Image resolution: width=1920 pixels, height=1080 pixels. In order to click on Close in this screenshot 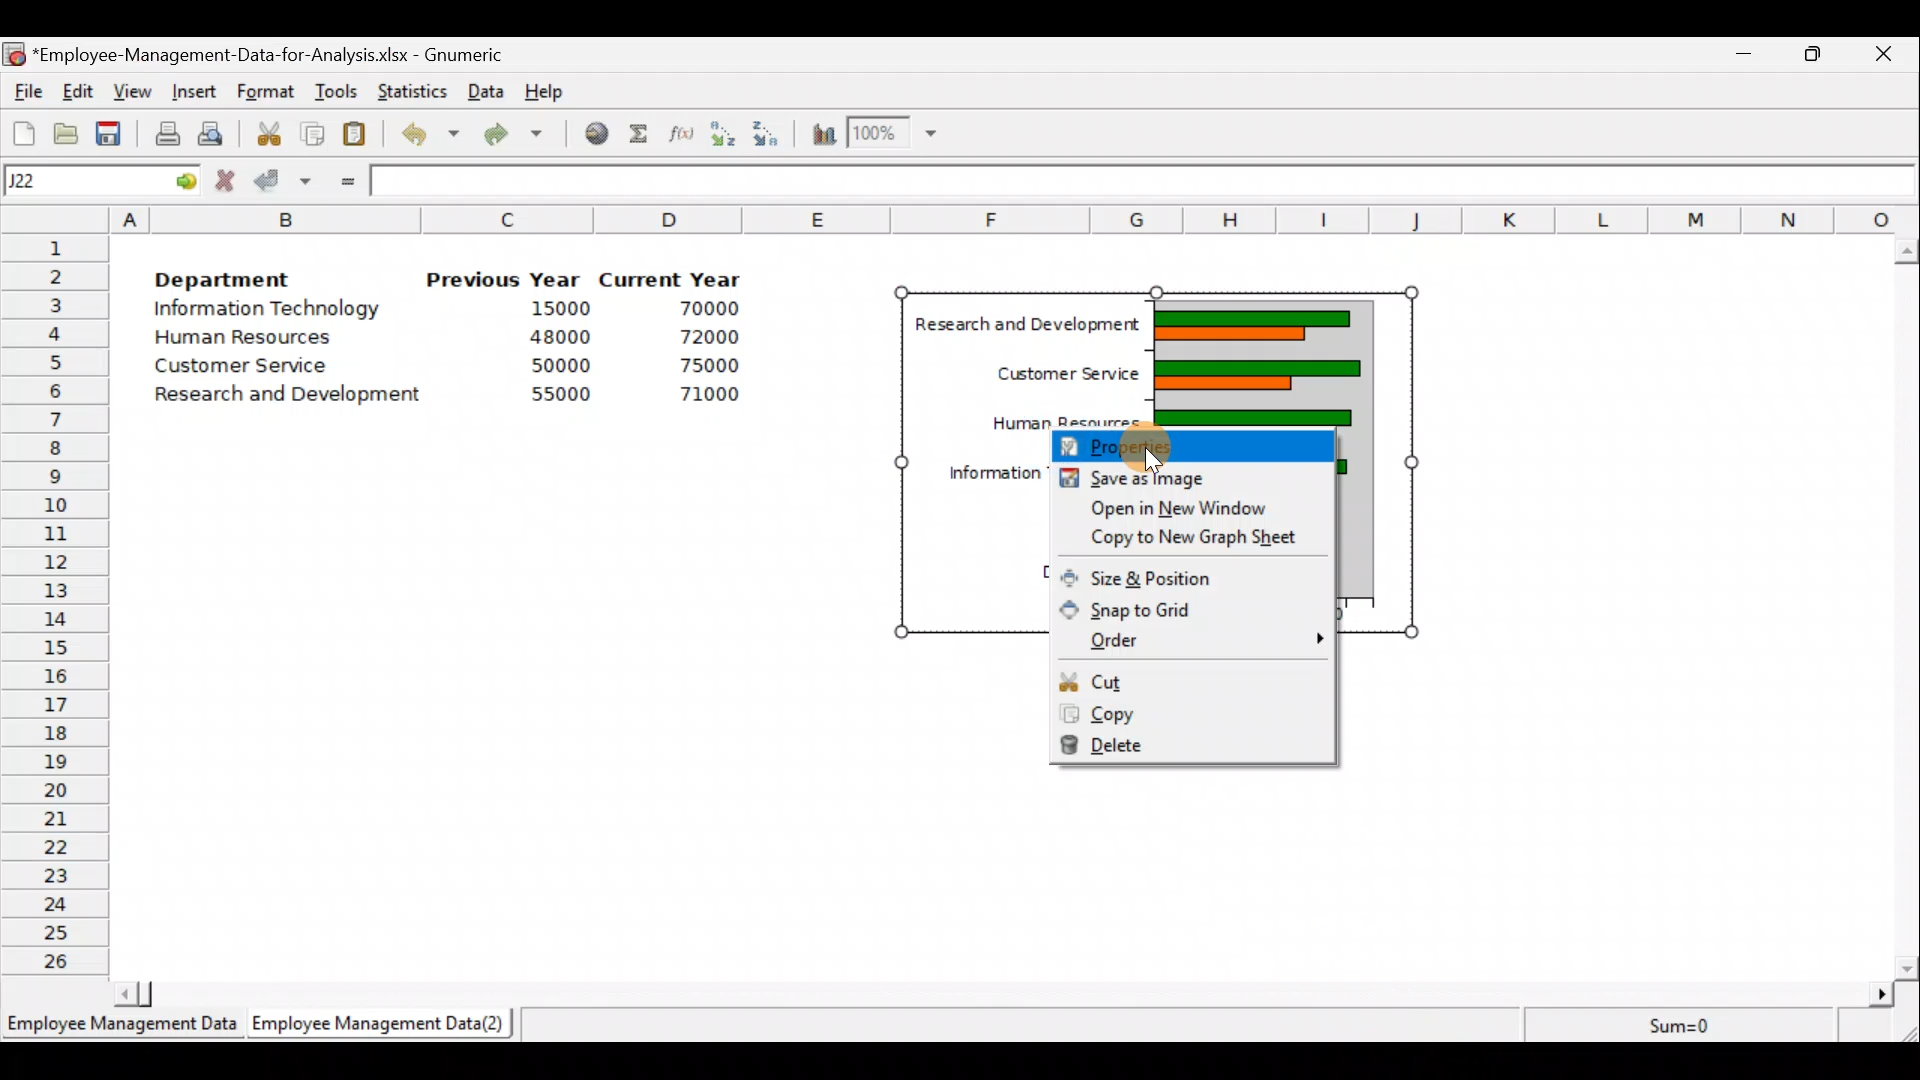, I will do `click(1888, 53)`.